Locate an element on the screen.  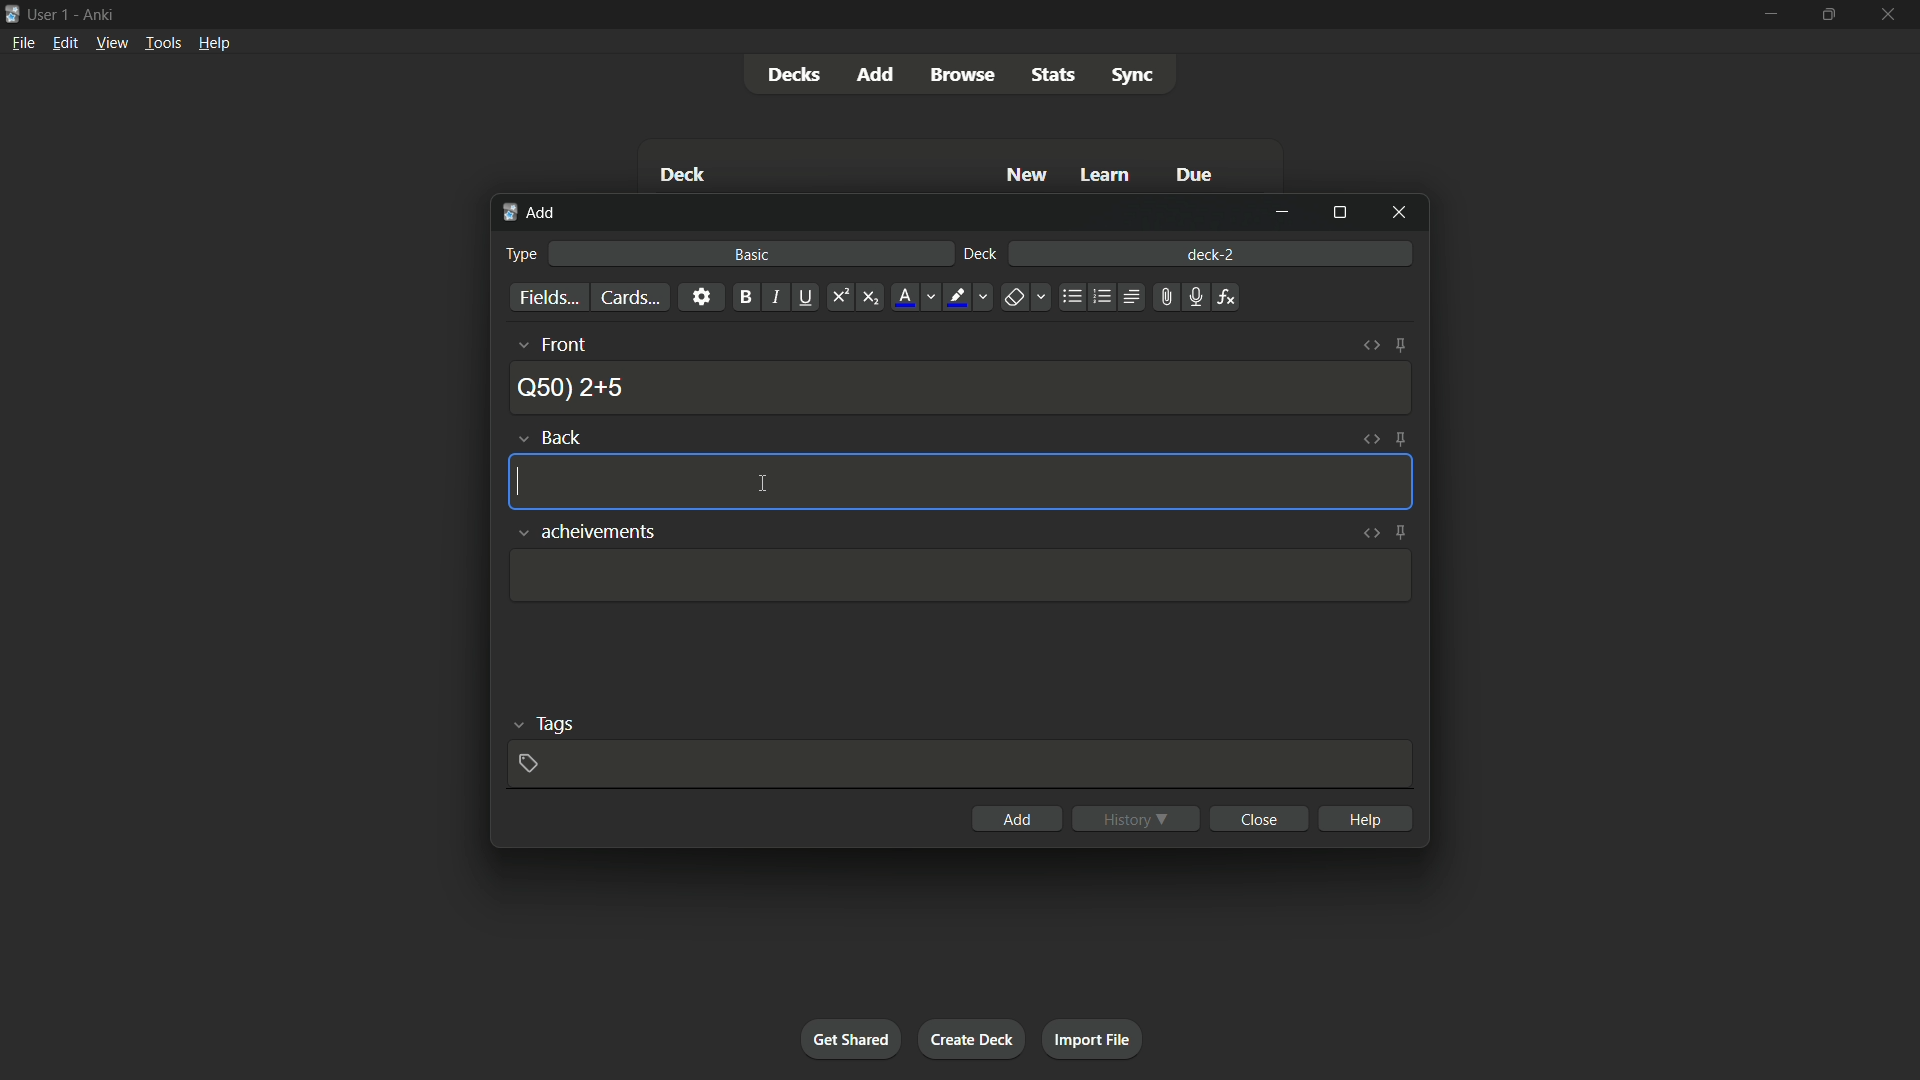
decks is located at coordinates (791, 74).